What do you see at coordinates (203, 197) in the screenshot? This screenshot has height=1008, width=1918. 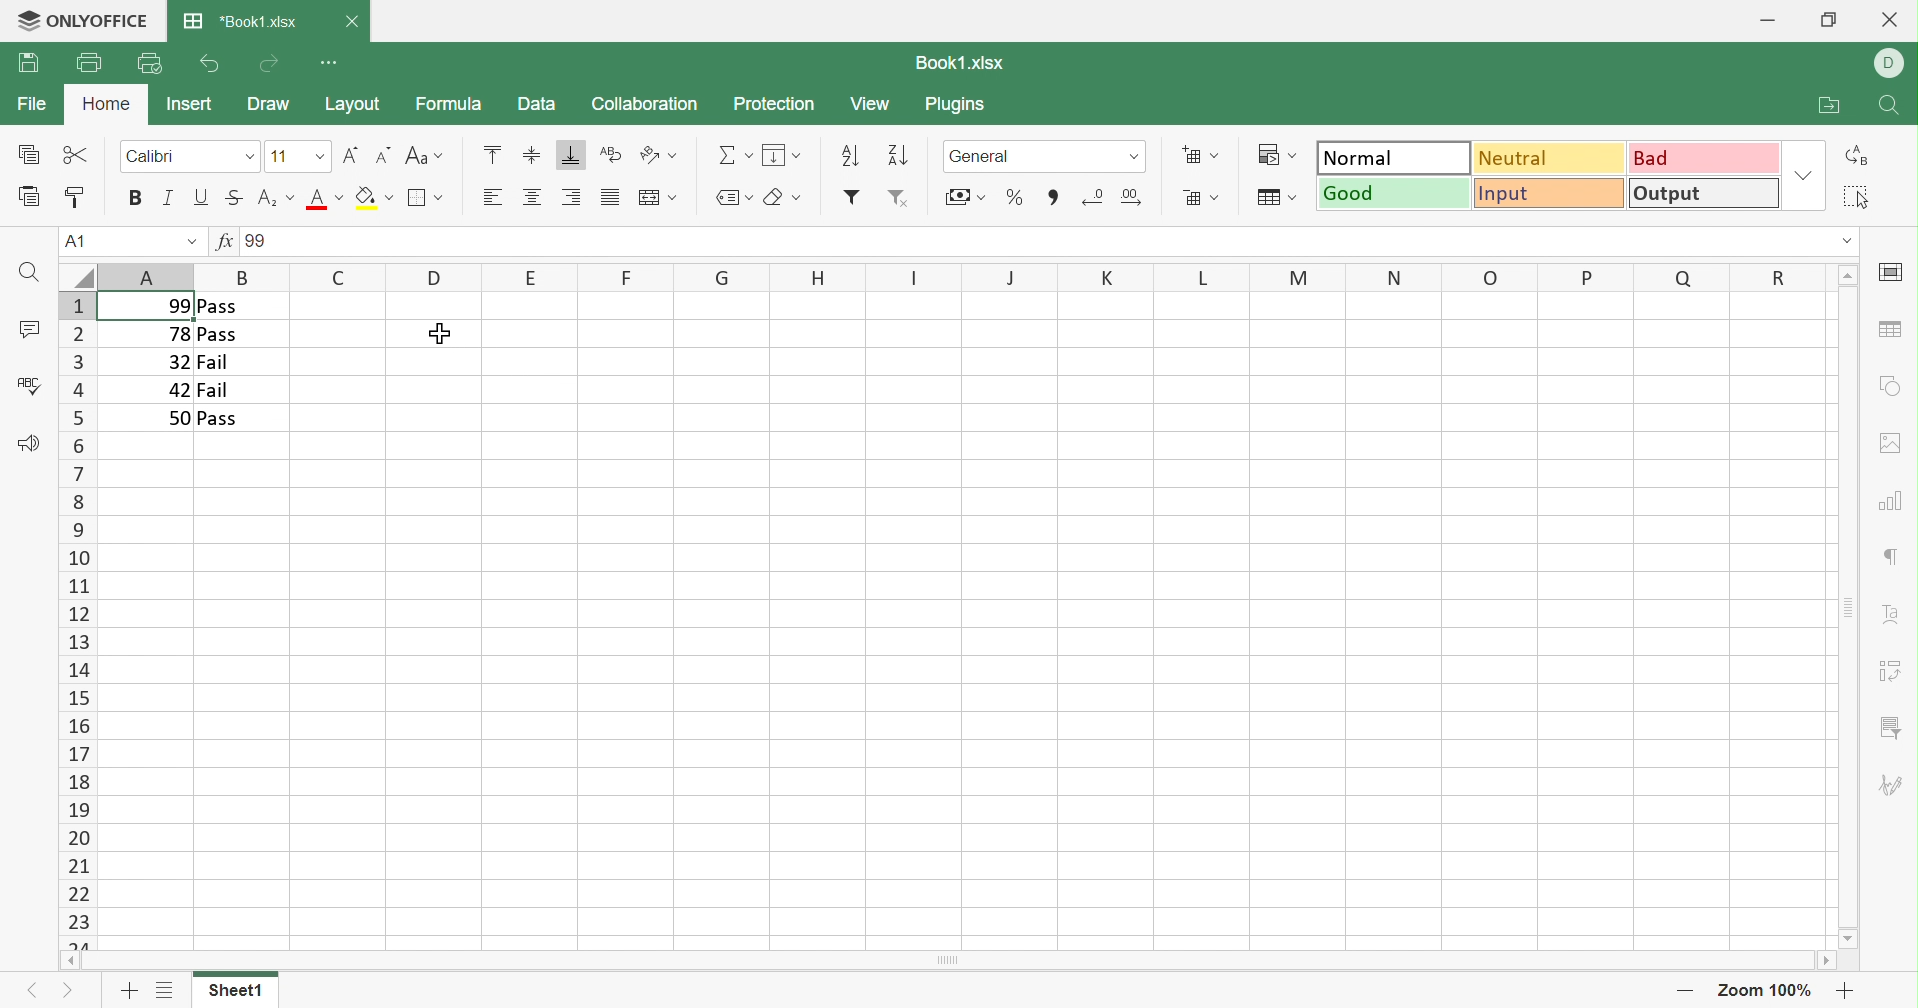 I see `Underline` at bounding box center [203, 197].